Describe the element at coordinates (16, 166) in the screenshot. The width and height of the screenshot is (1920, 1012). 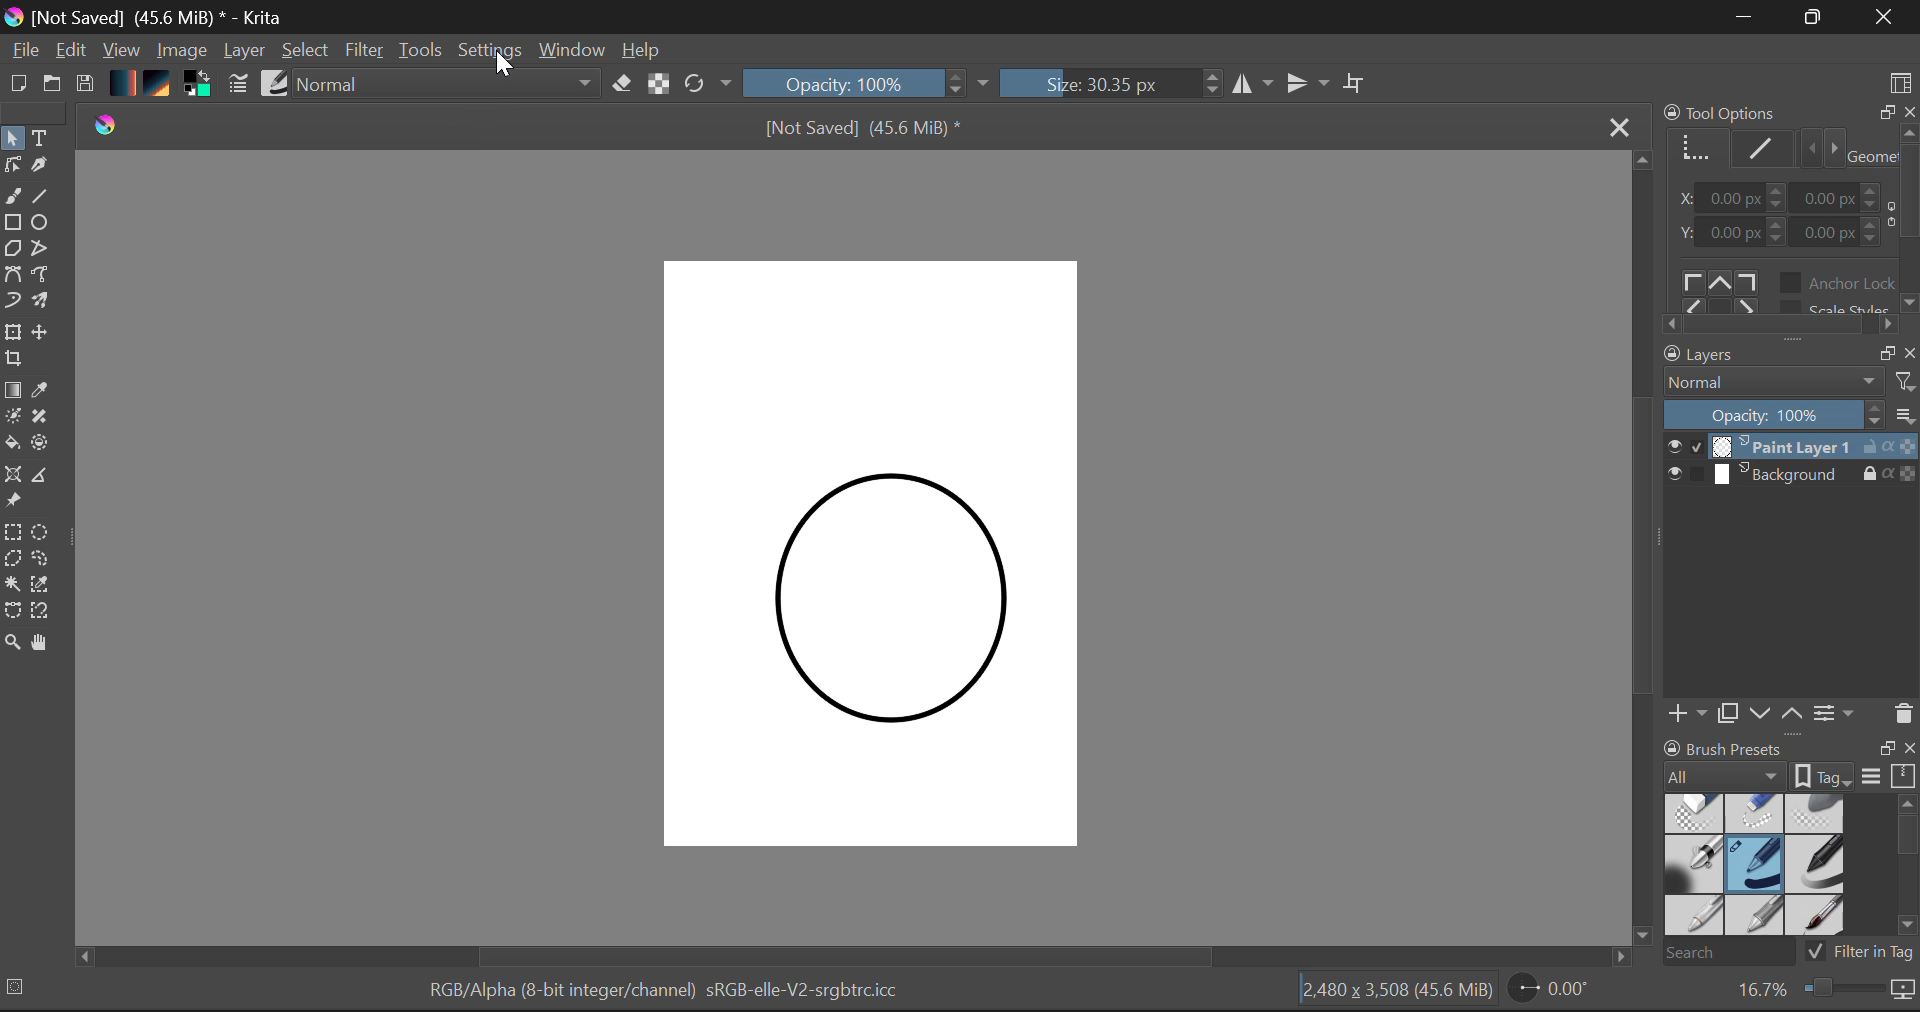
I see `Edit Shapes` at that location.